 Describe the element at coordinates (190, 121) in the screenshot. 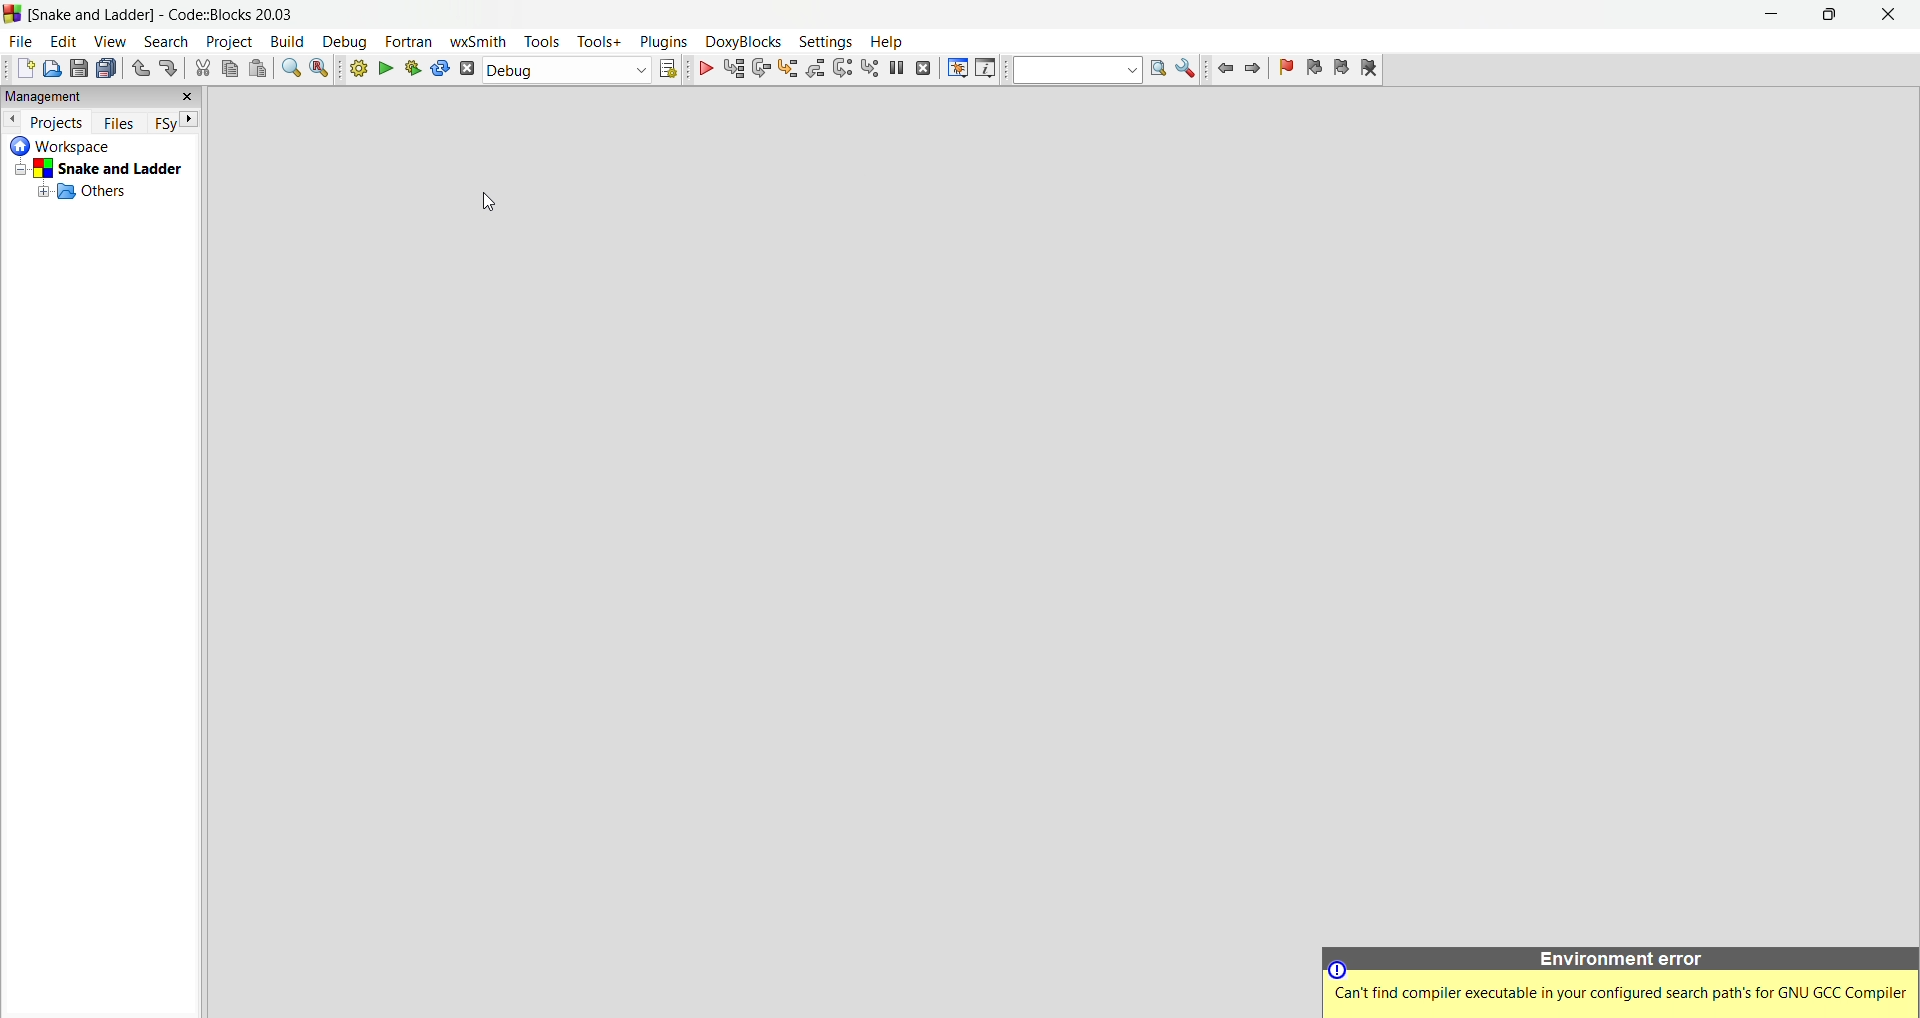

I see `next` at that location.